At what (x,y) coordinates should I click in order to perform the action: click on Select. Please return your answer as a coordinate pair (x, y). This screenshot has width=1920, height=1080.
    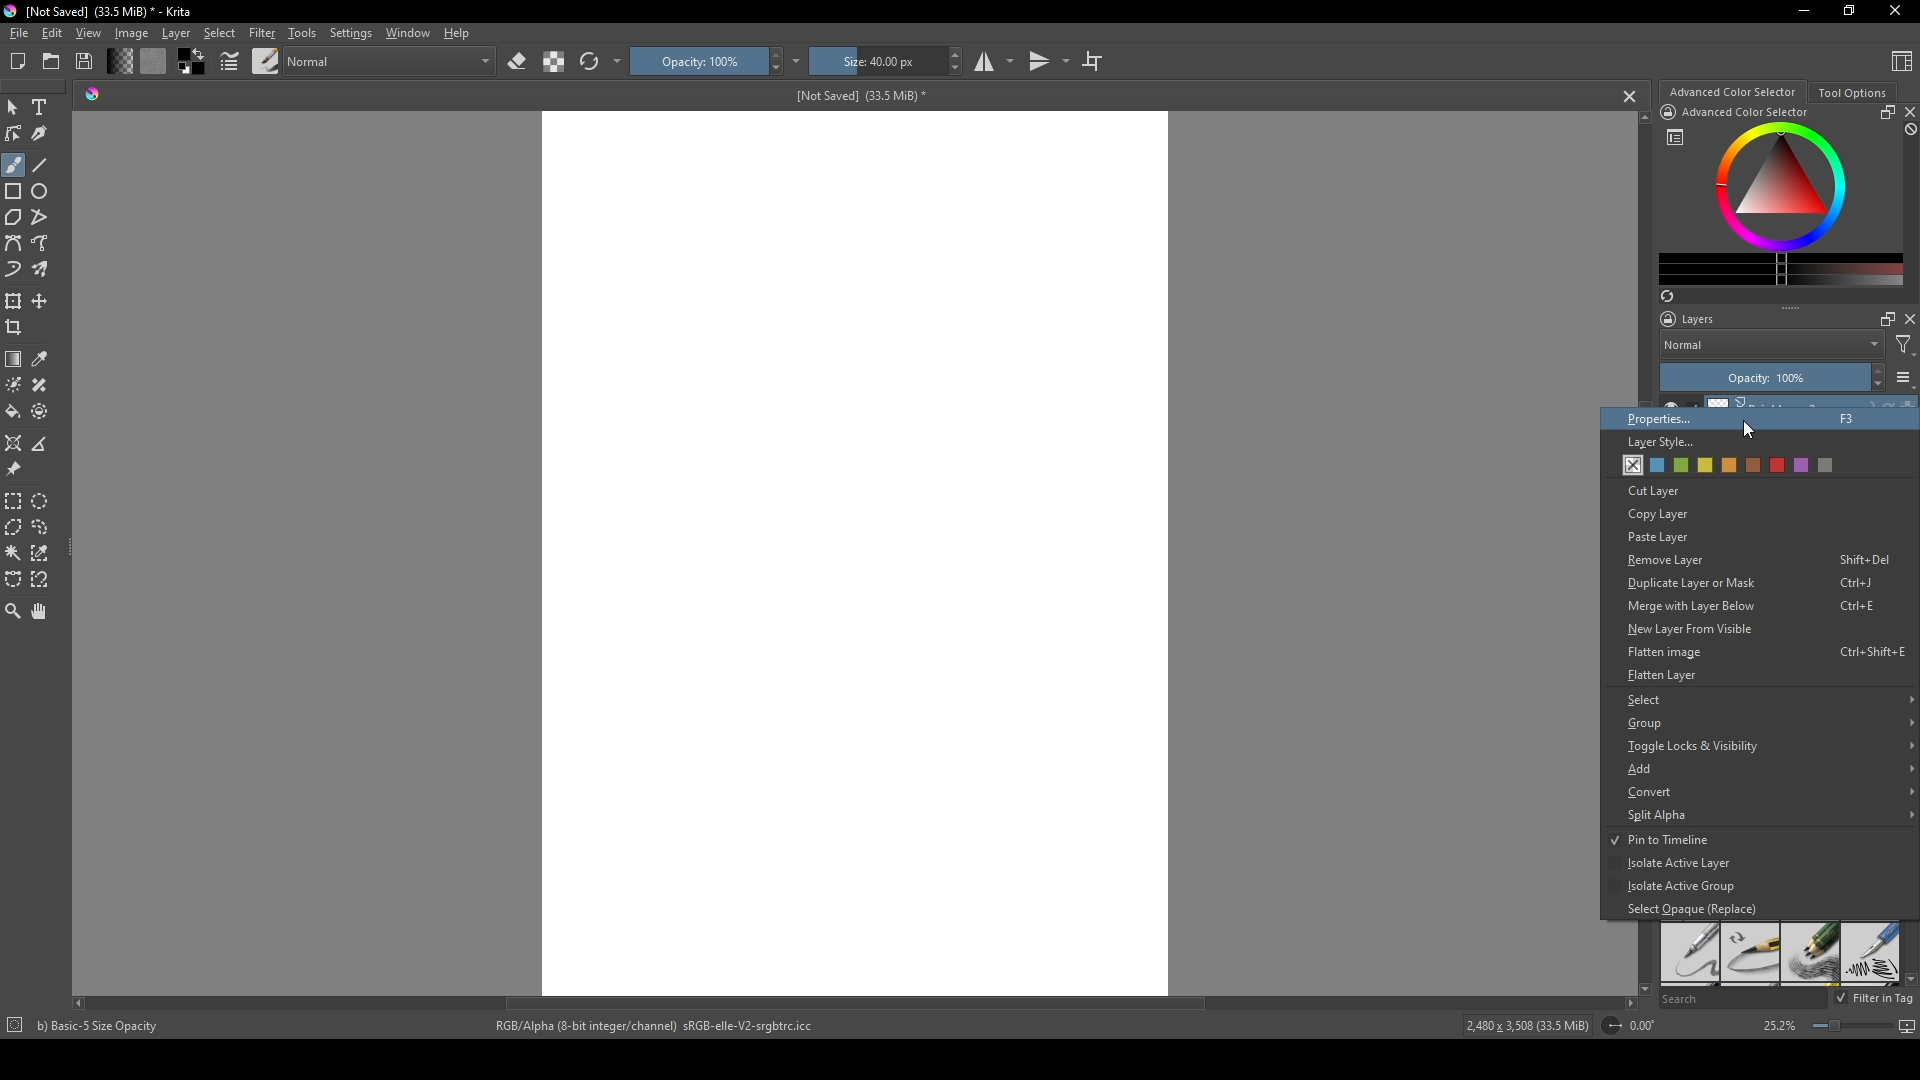
    Looking at the image, I should click on (1764, 700).